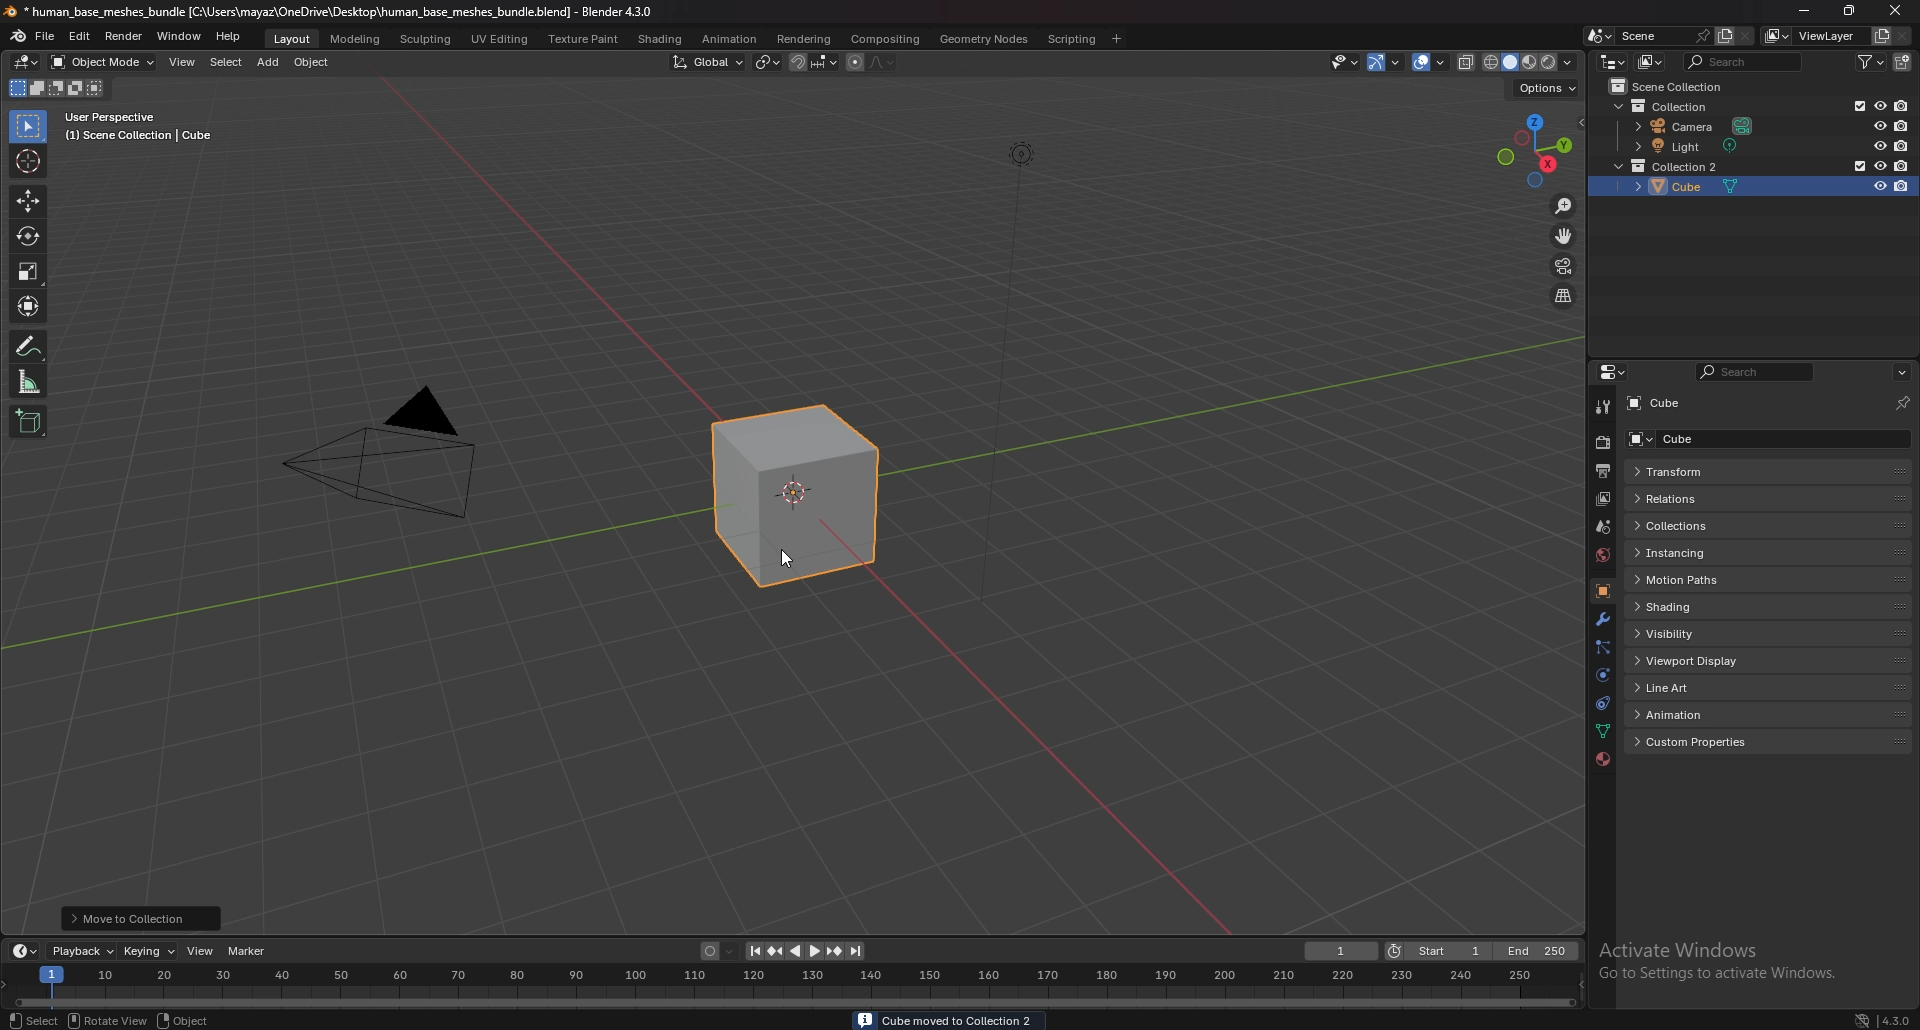 This screenshot has width=1920, height=1030. Describe the element at coordinates (1700, 689) in the screenshot. I see `line art` at that location.